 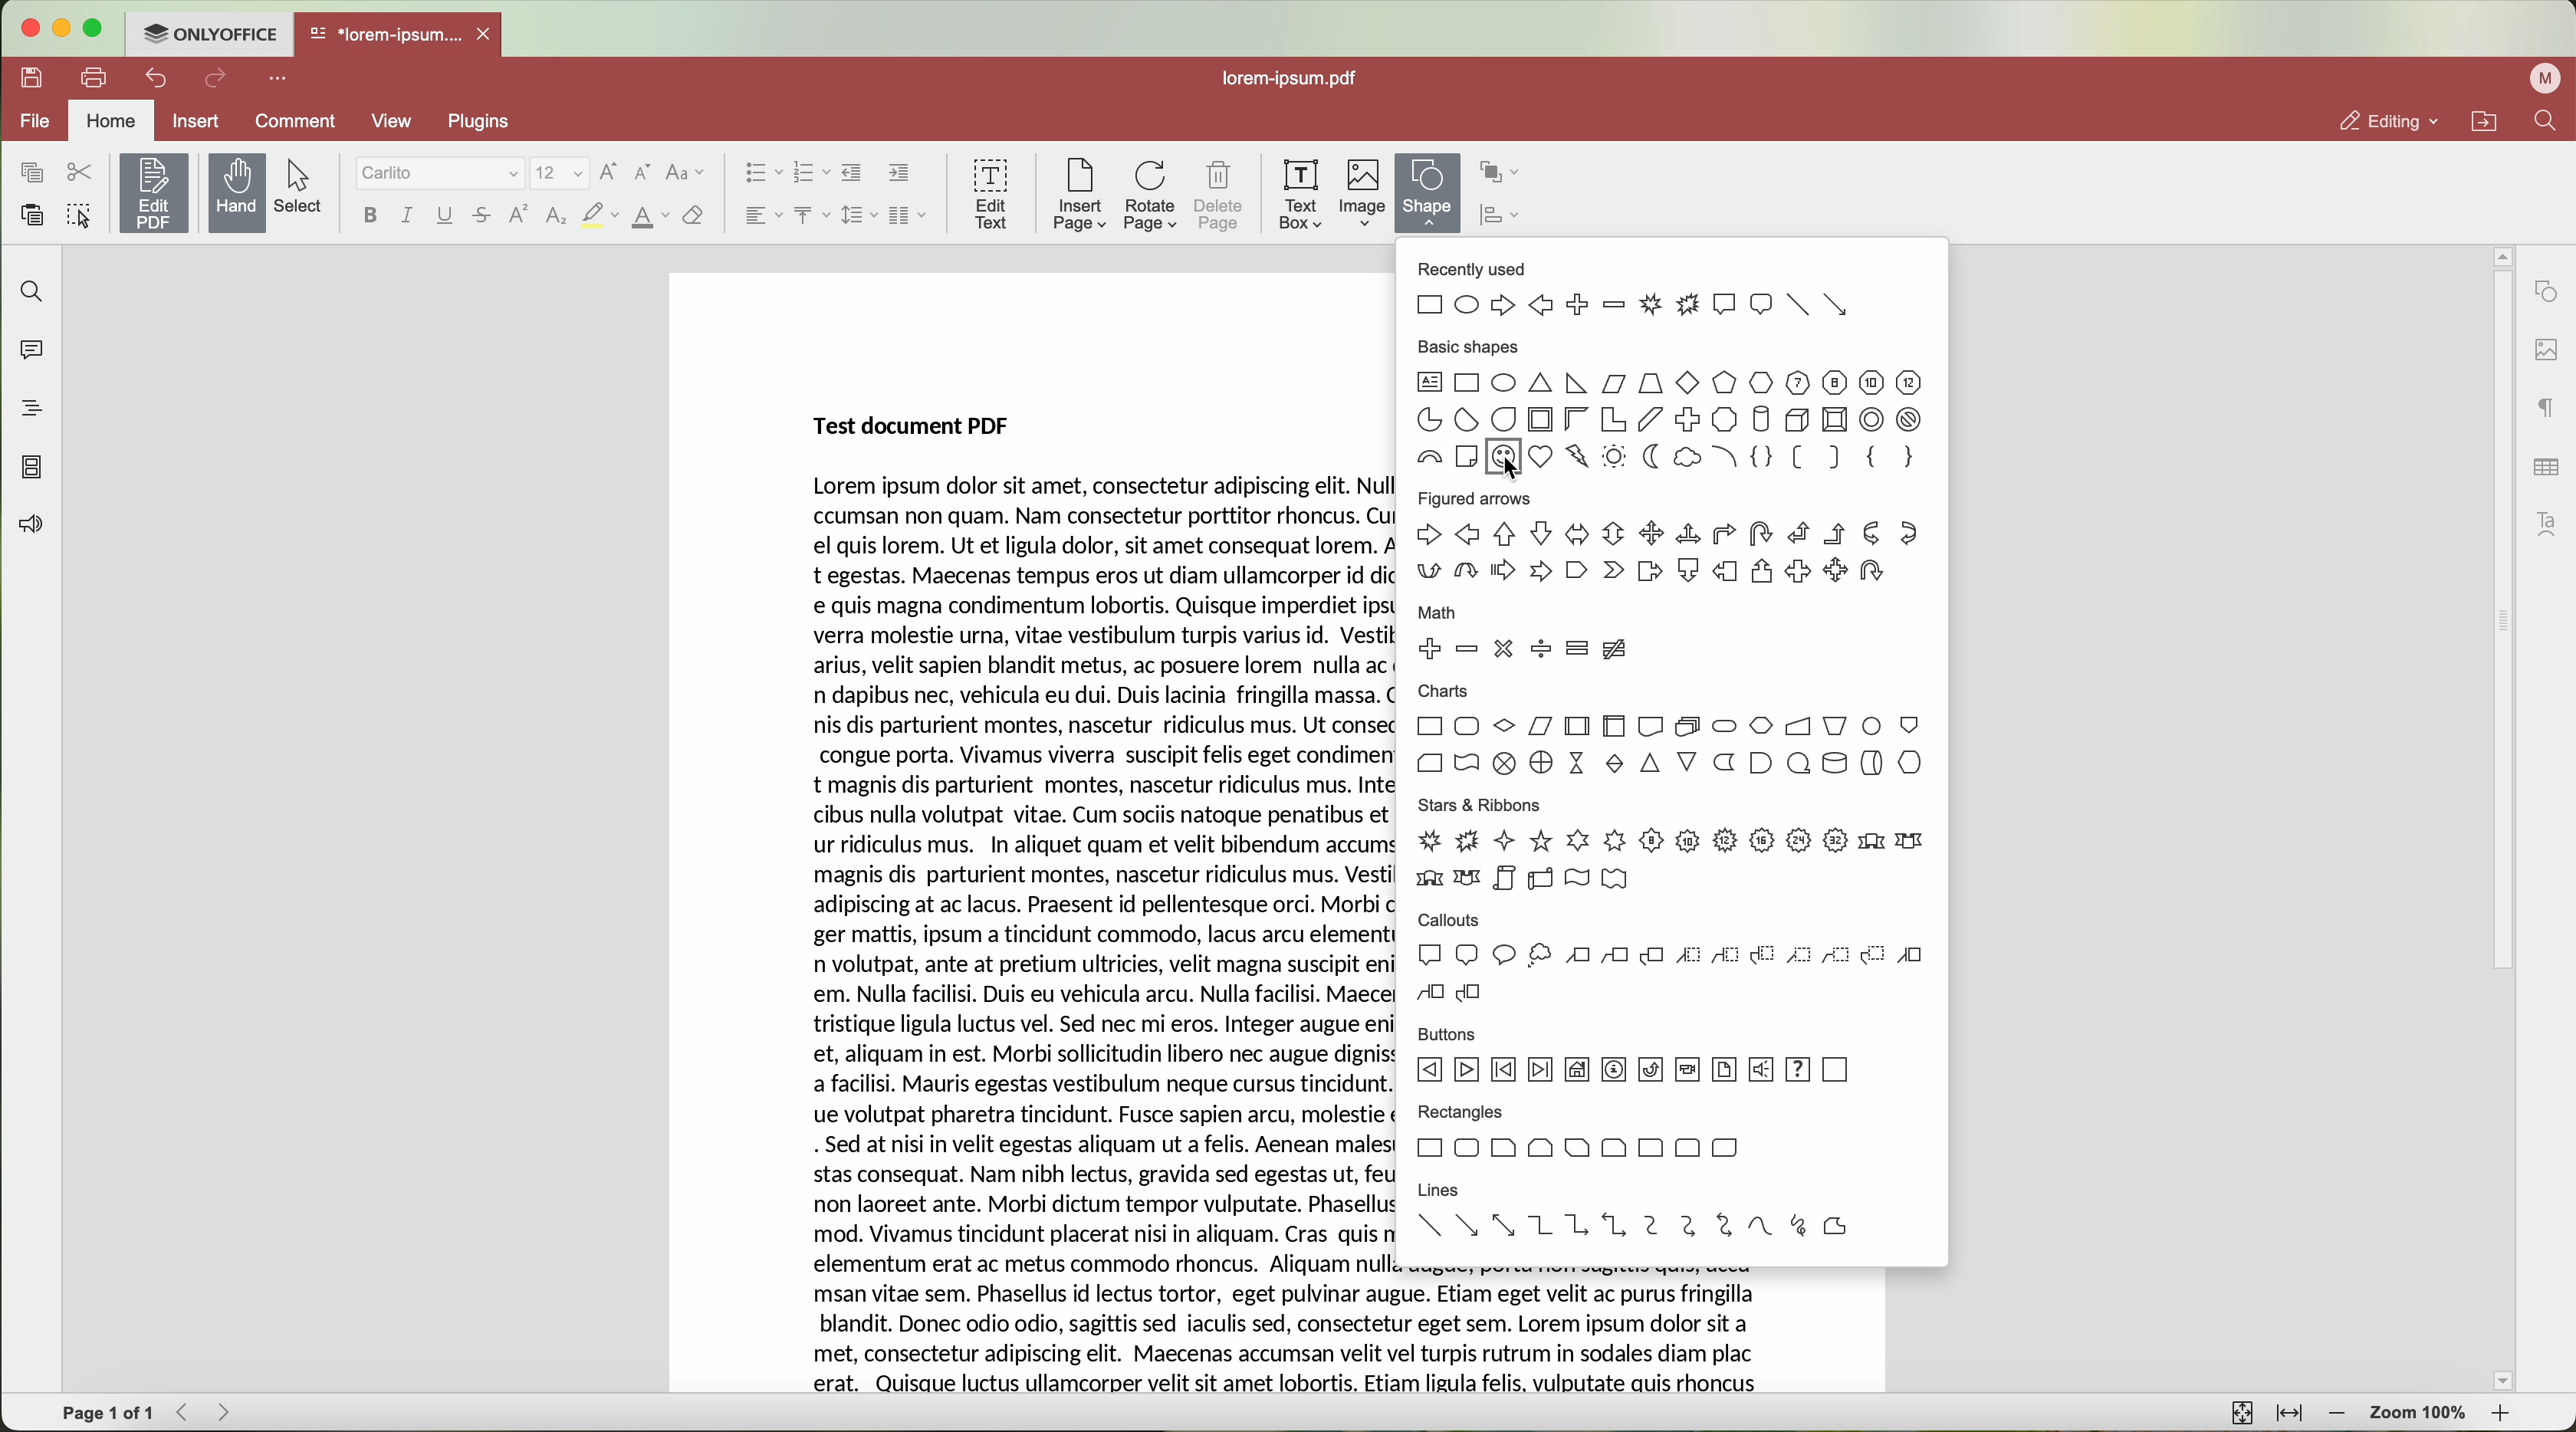 What do you see at coordinates (1106, 933) in the screenshot?
I see `body text` at bounding box center [1106, 933].